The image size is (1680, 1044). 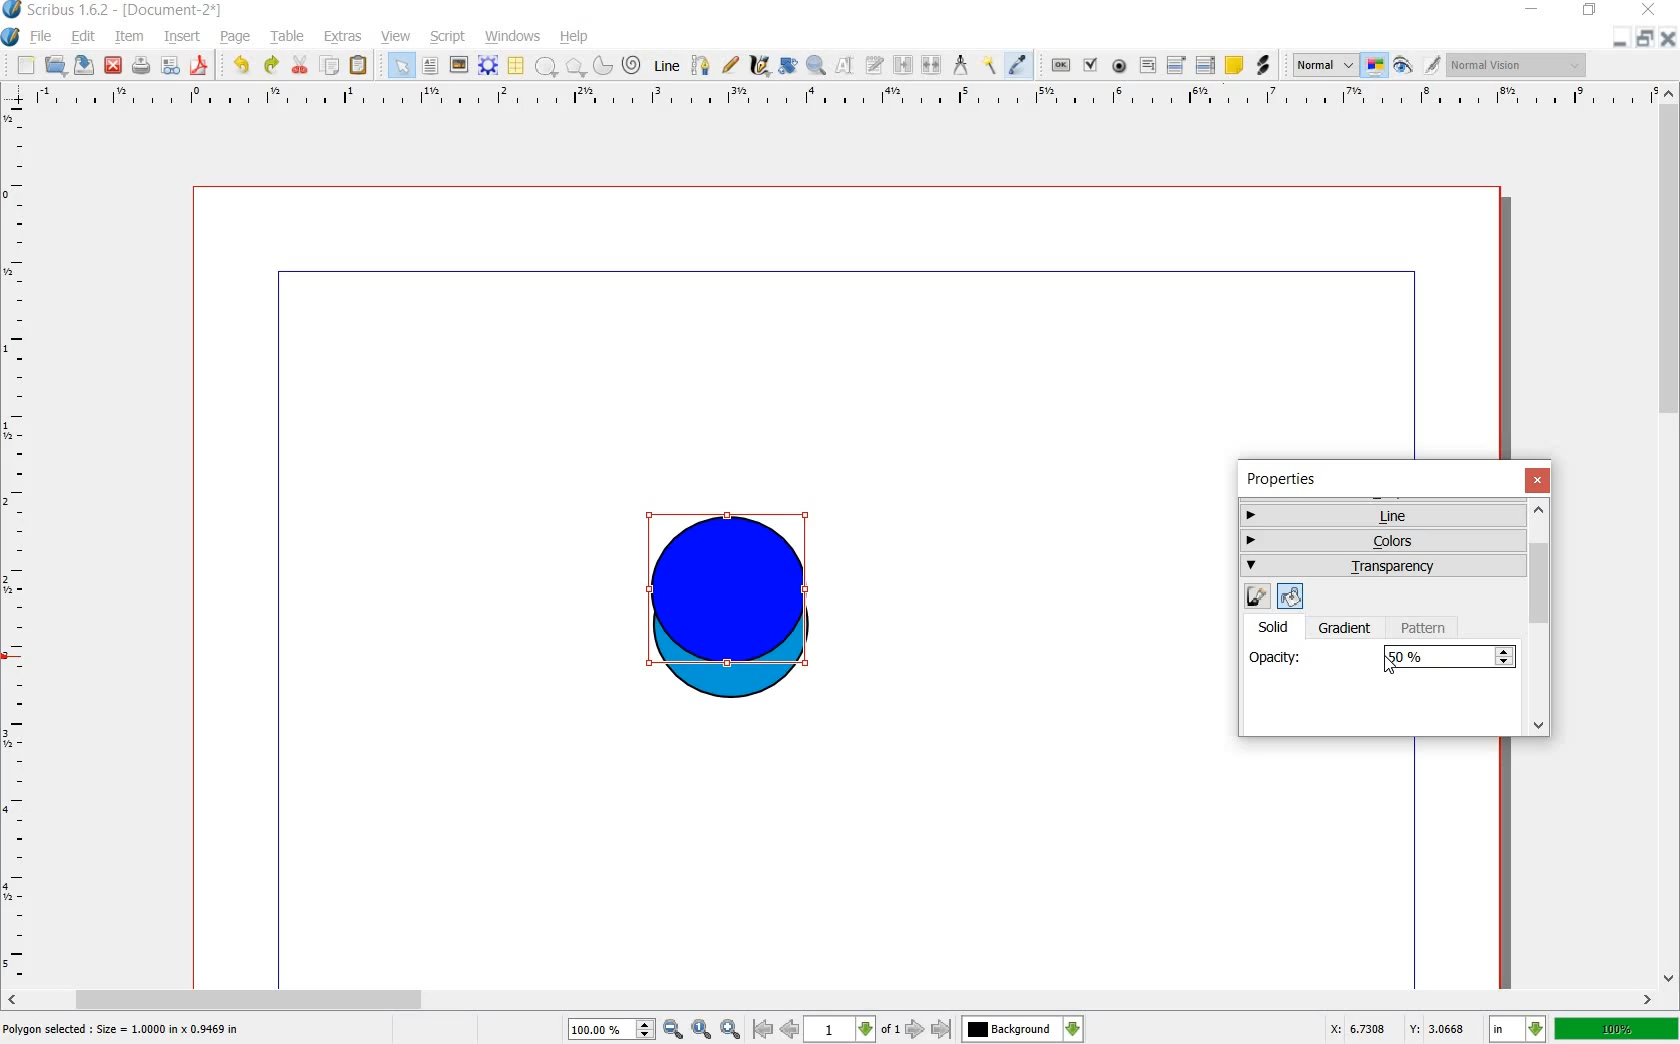 What do you see at coordinates (1288, 479) in the screenshot?
I see `properties` at bounding box center [1288, 479].